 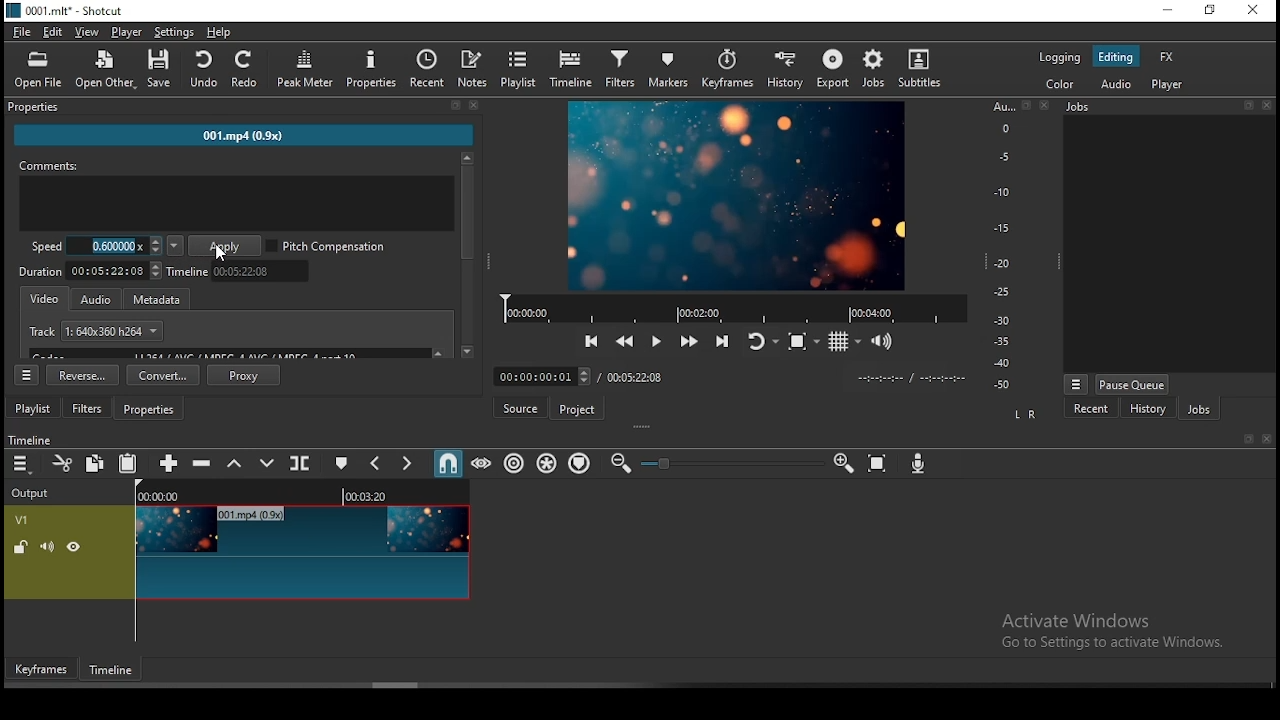 What do you see at coordinates (829, 69) in the screenshot?
I see `export` at bounding box center [829, 69].